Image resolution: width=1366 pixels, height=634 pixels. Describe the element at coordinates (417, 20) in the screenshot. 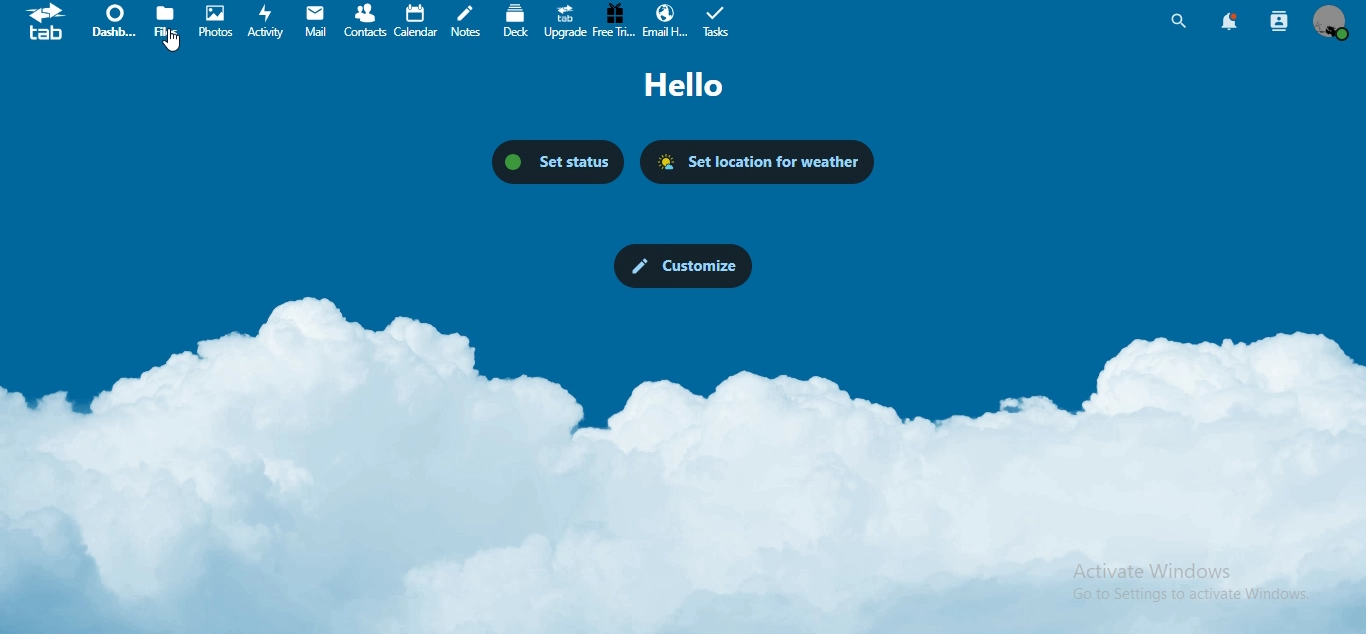

I see `calendar` at that location.